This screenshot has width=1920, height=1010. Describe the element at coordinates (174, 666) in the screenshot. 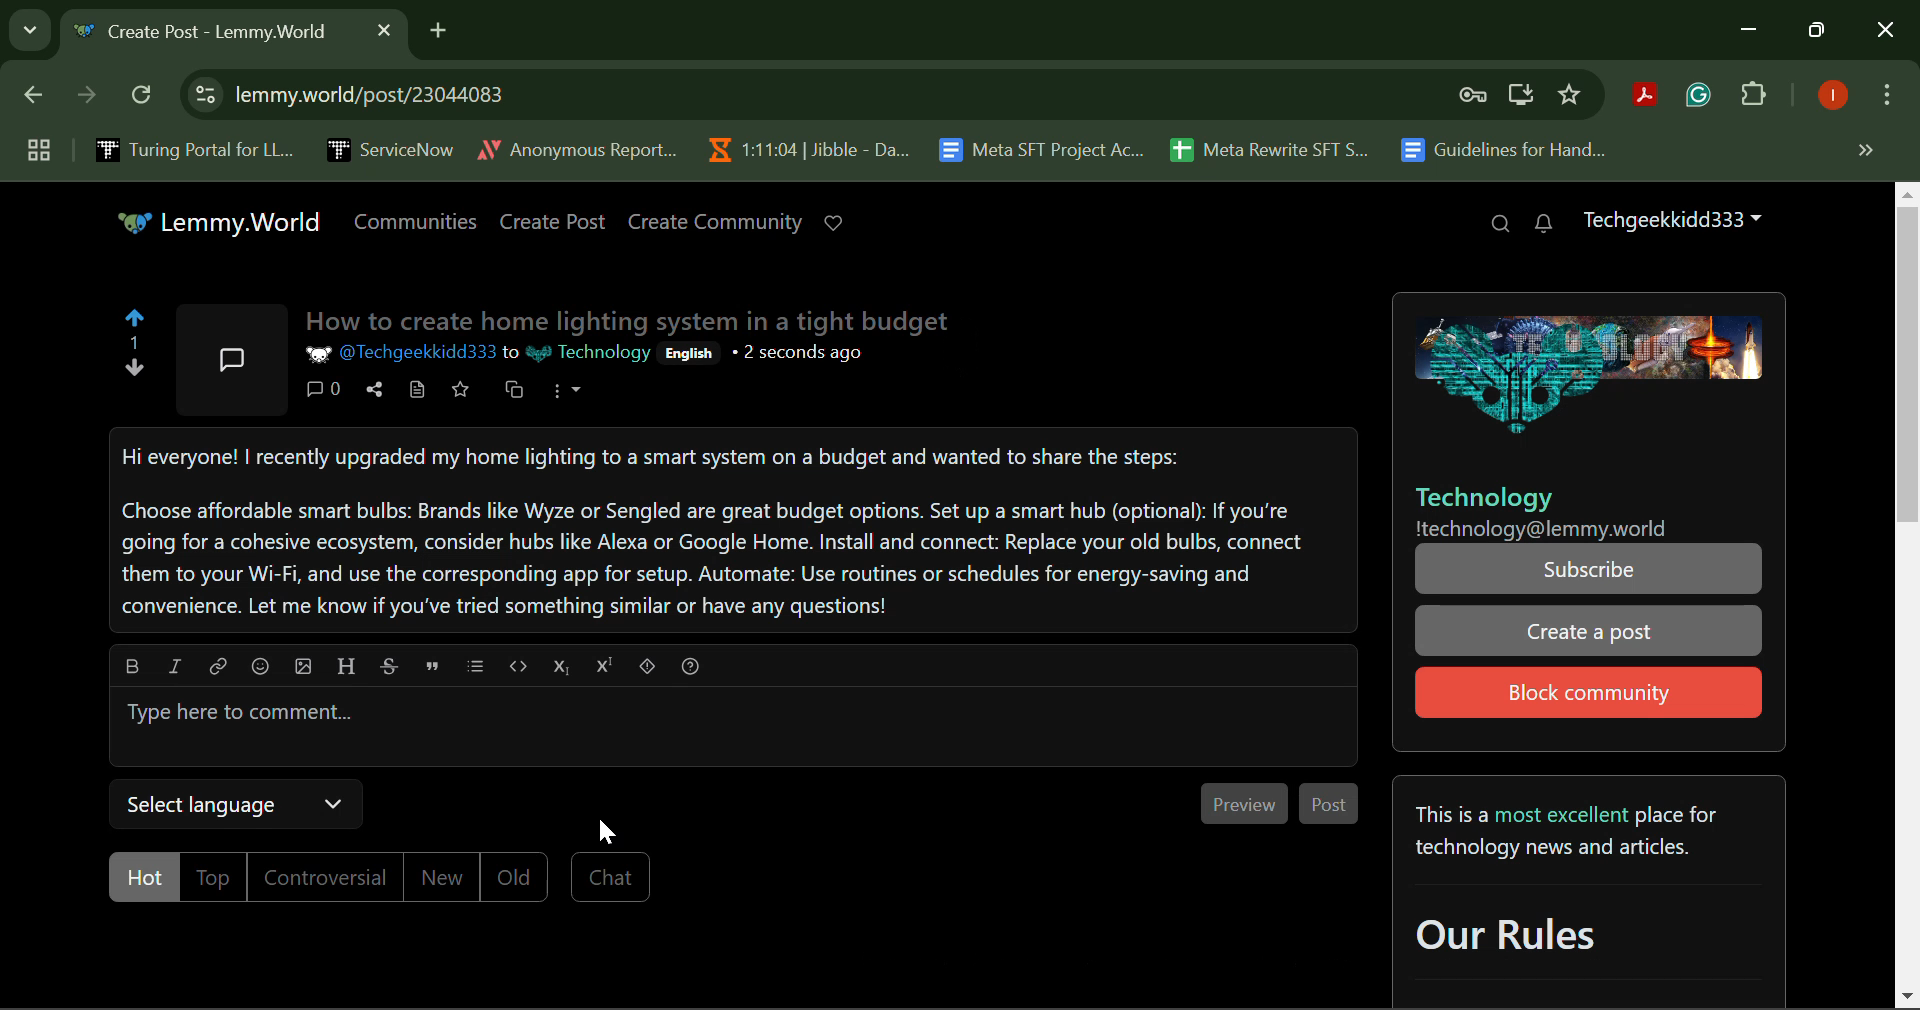

I see `italic` at that location.